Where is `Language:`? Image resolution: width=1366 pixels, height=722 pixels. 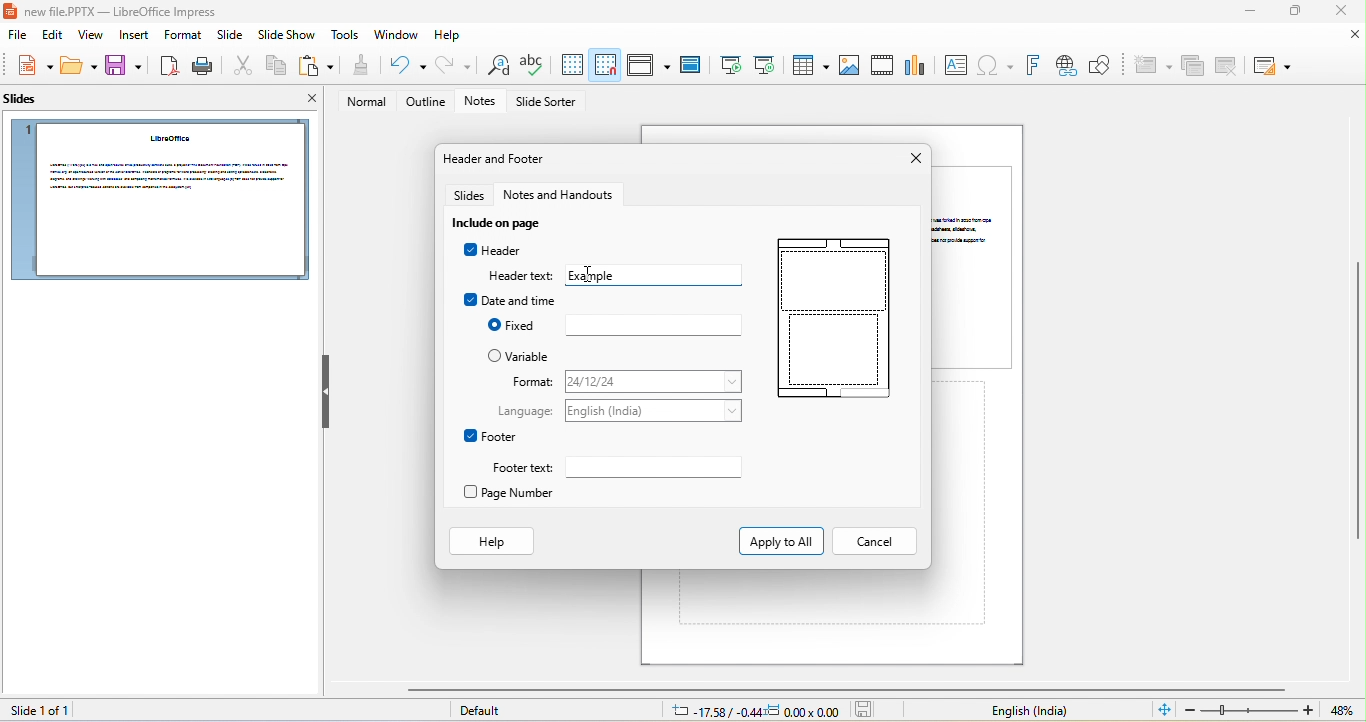 Language: is located at coordinates (527, 412).